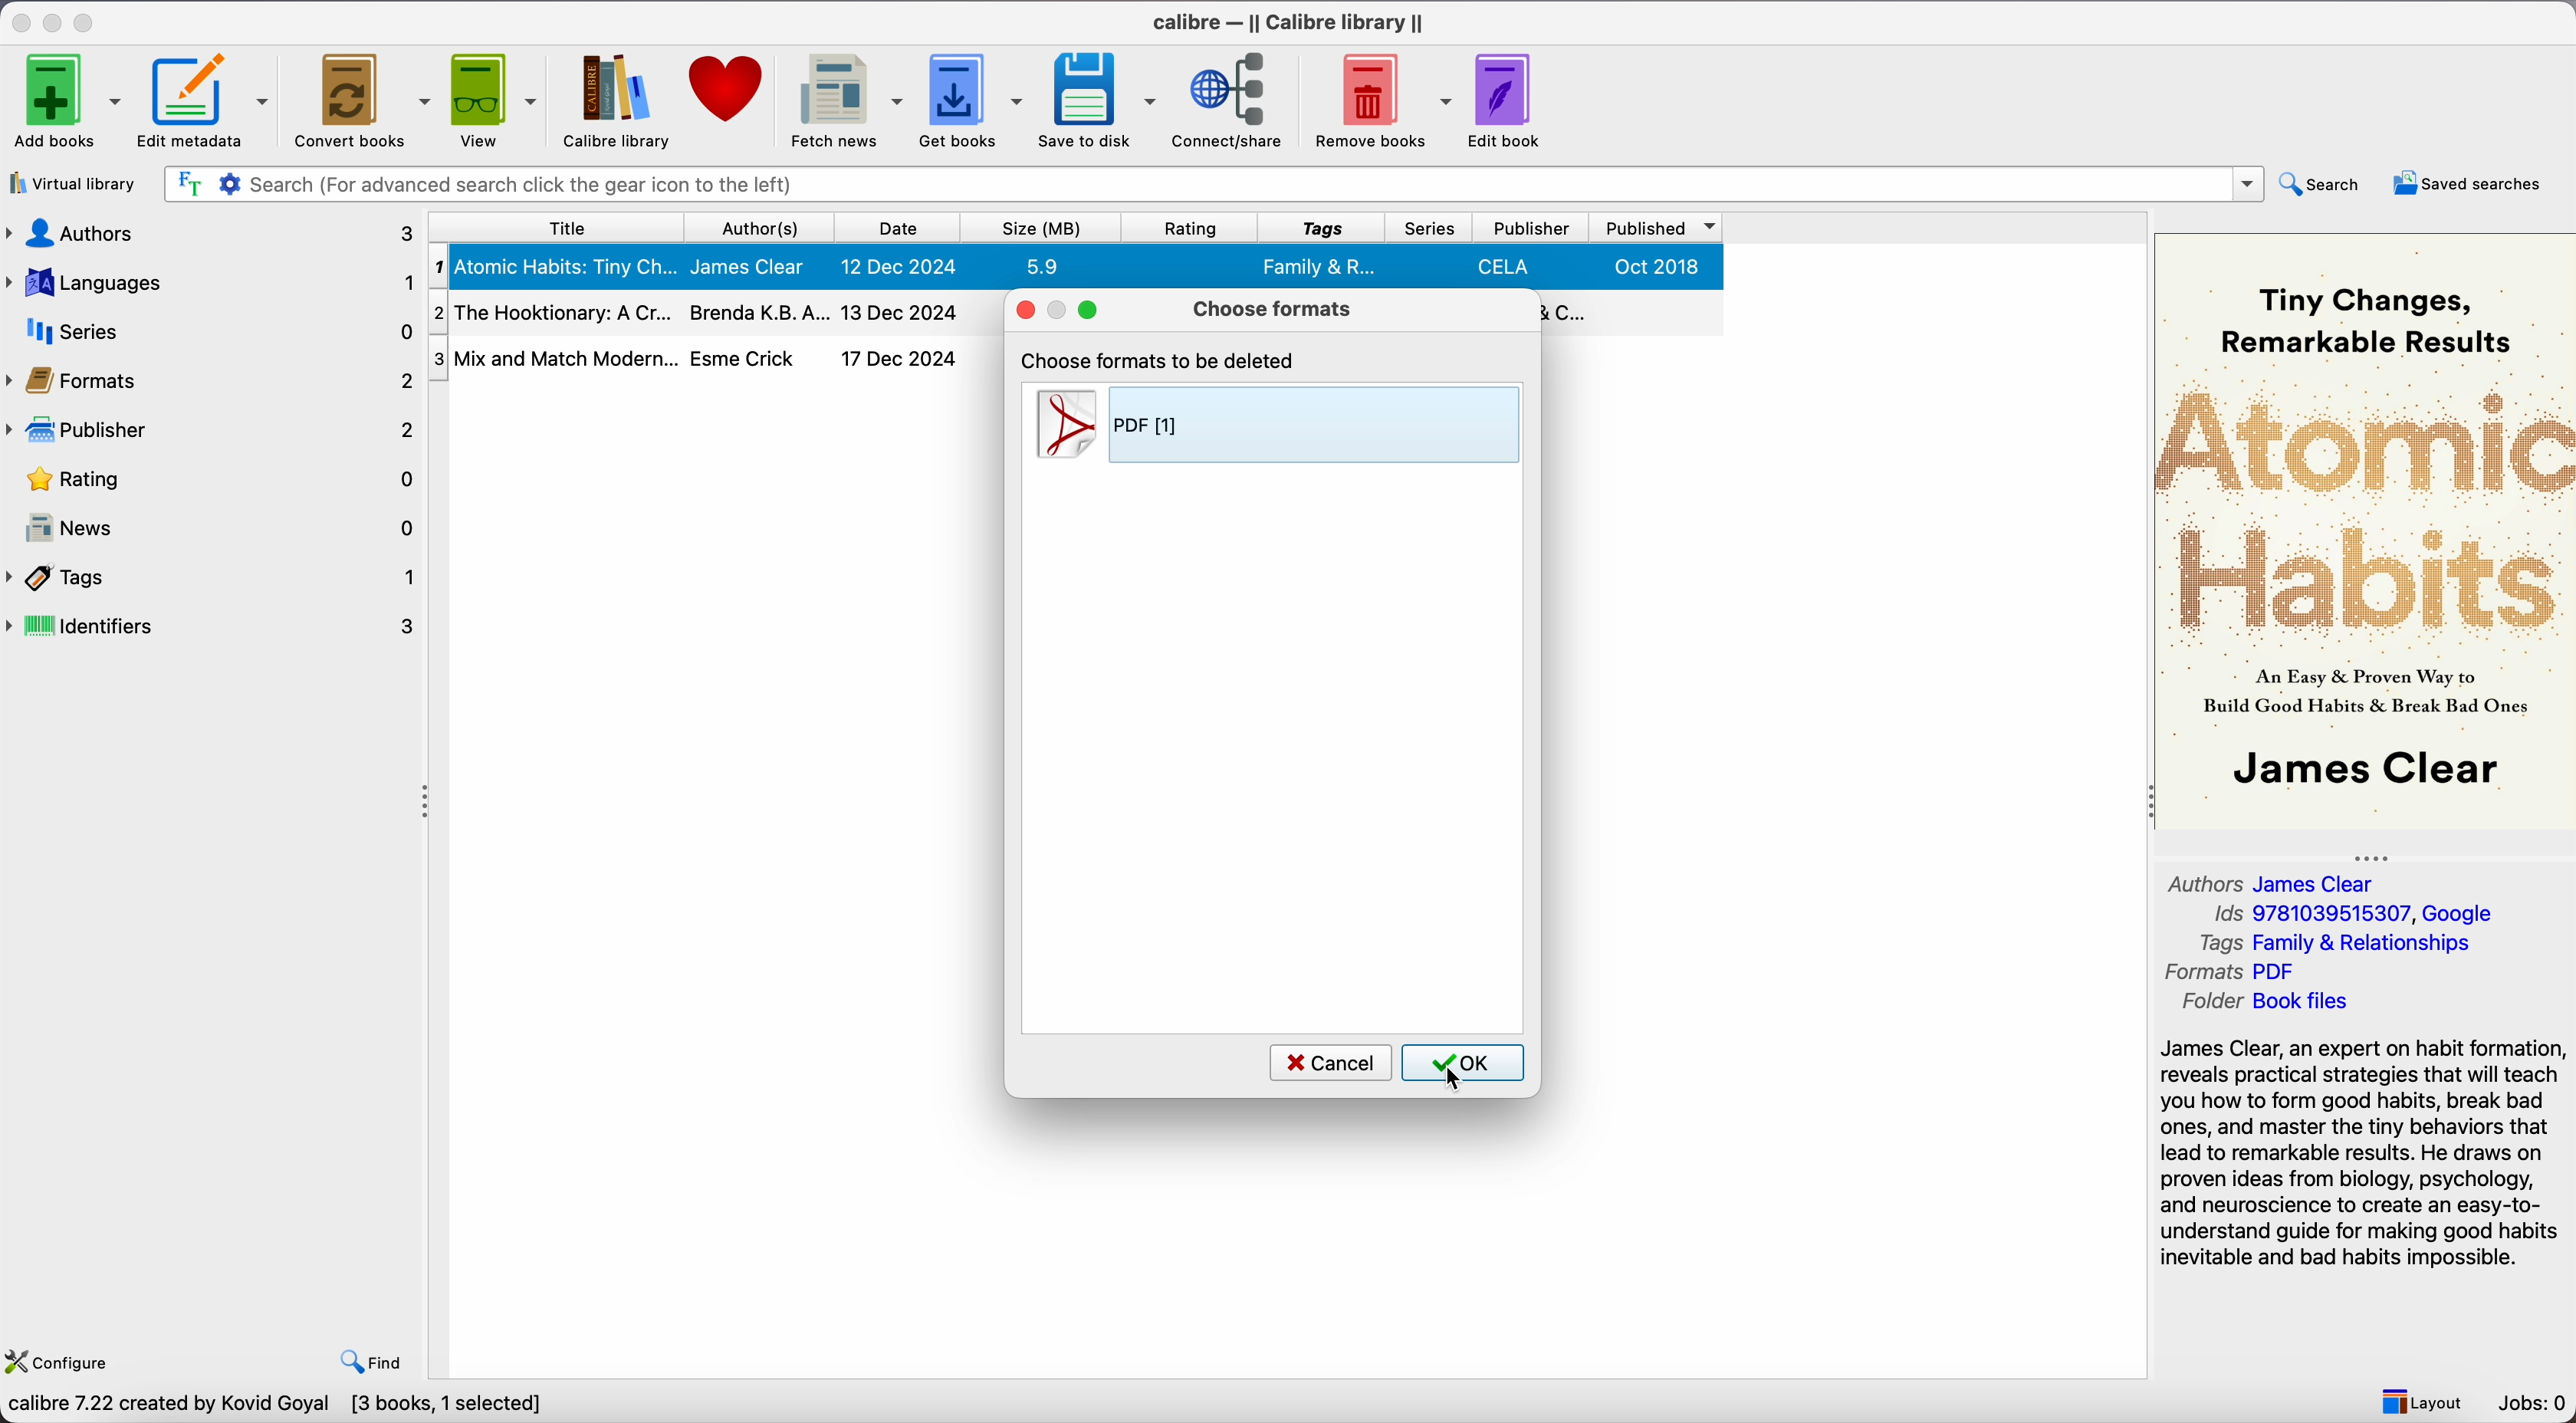 Image resolution: width=2576 pixels, height=1423 pixels. What do you see at coordinates (901, 312) in the screenshot?
I see `13 Dec 2024` at bounding box center [901, 312].